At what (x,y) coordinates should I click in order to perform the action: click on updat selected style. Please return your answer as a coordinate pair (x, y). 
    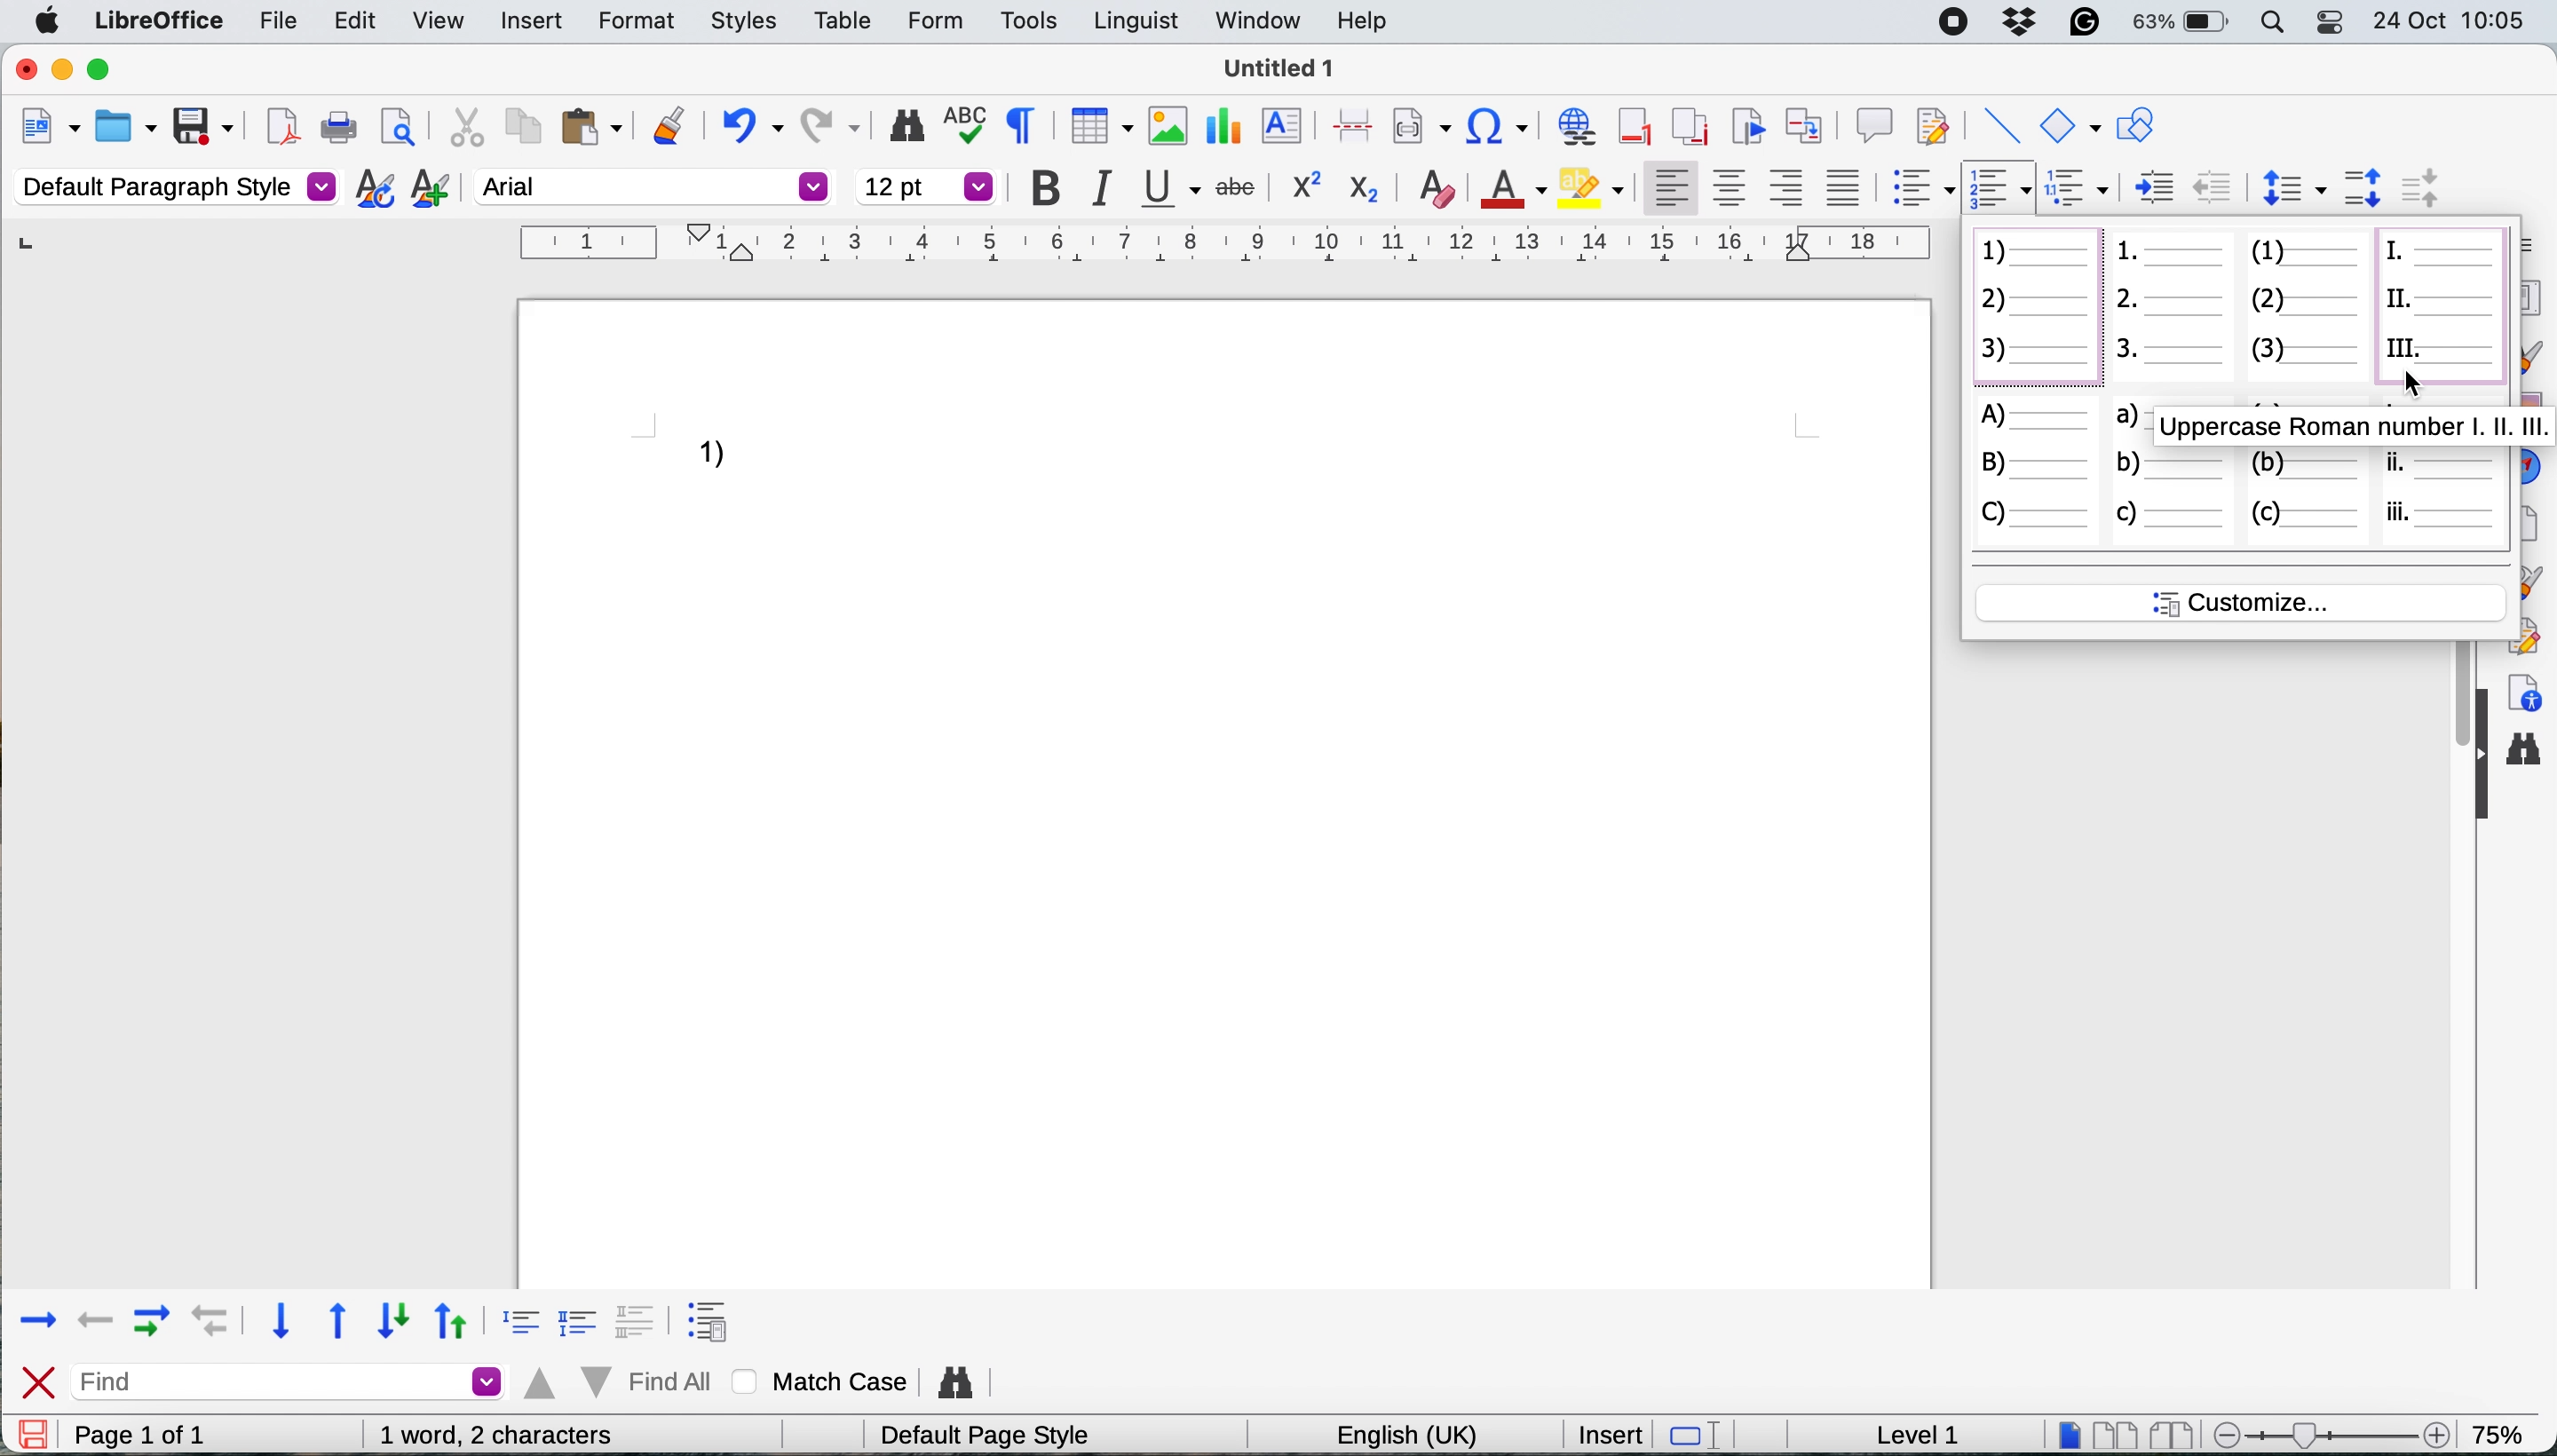
    Looking at the image, I should click on (373, 188).